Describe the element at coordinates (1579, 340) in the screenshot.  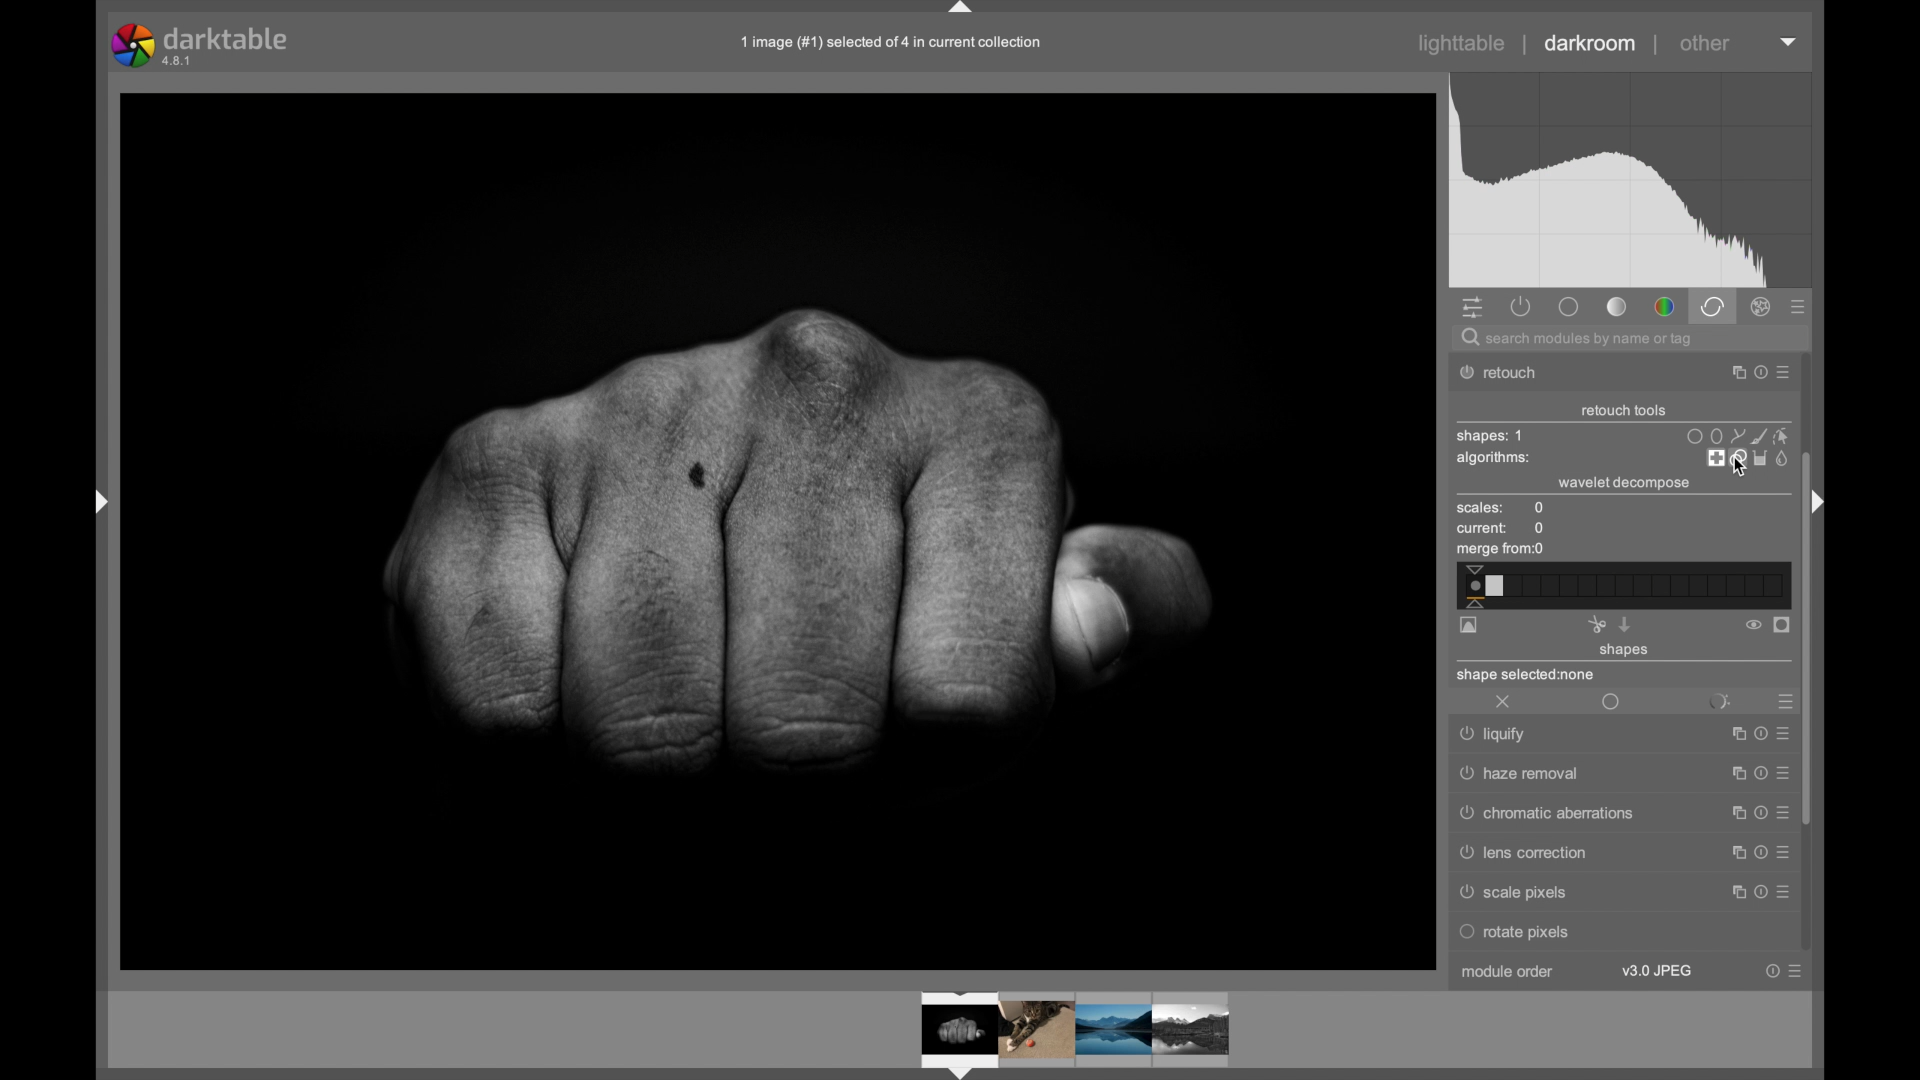
I see `search modules by name or tag` at that location.